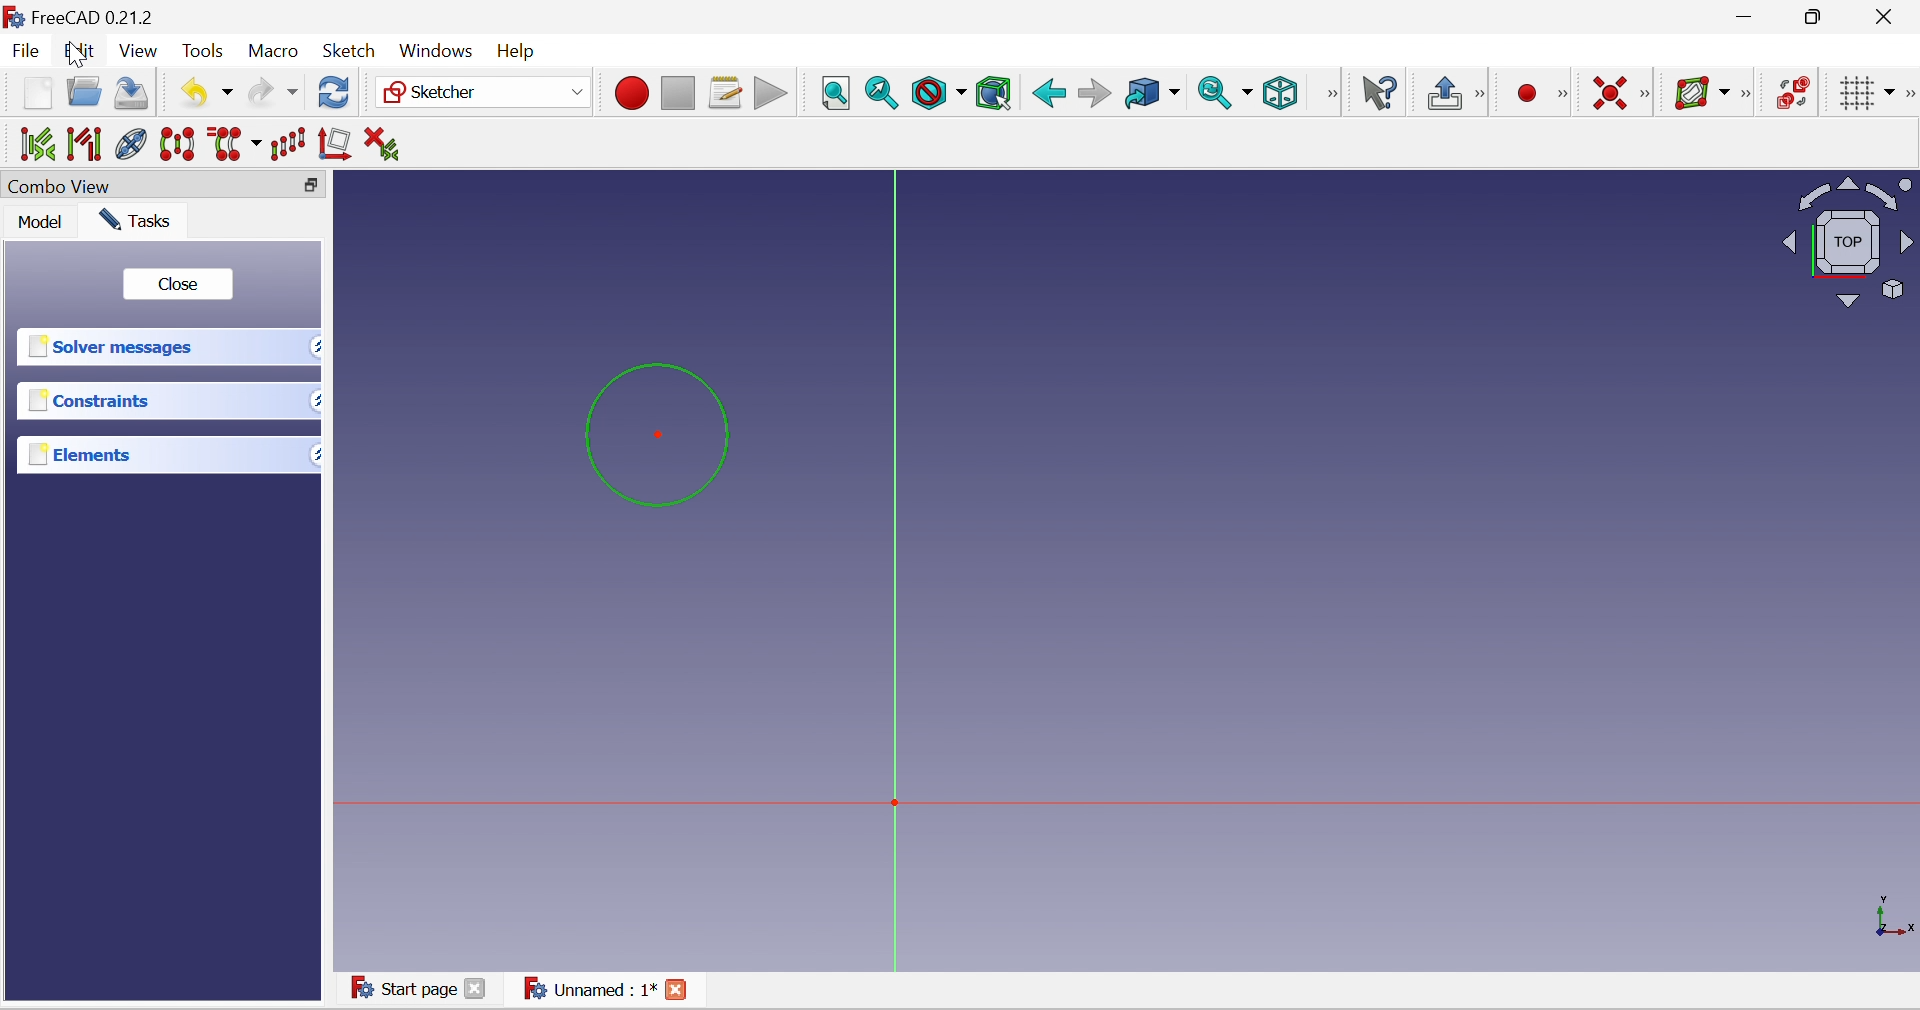 The width and height of the screenshot is (1920, 1010). Describe the element at coordinates (1093, 93) in the screenshot. I see `Forward` at that location.